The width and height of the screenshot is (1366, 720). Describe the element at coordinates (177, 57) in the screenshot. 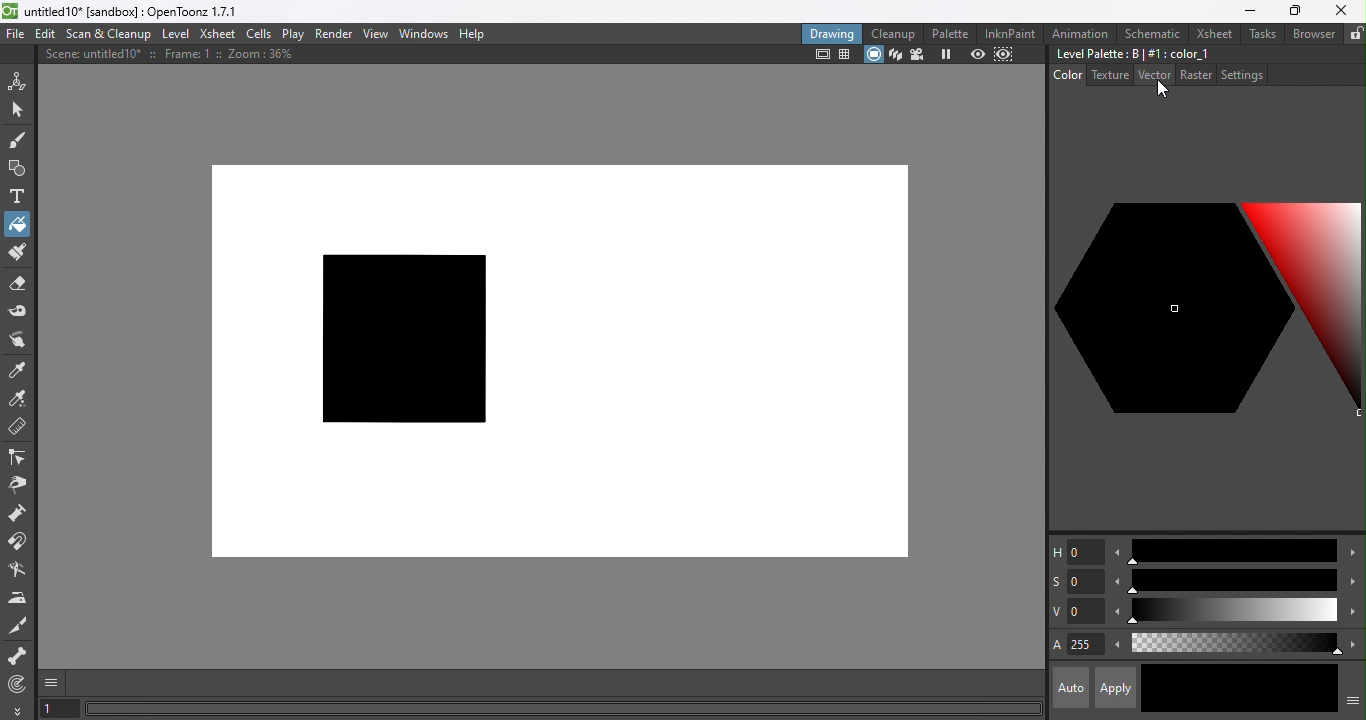

I see `Scene details` at that location.